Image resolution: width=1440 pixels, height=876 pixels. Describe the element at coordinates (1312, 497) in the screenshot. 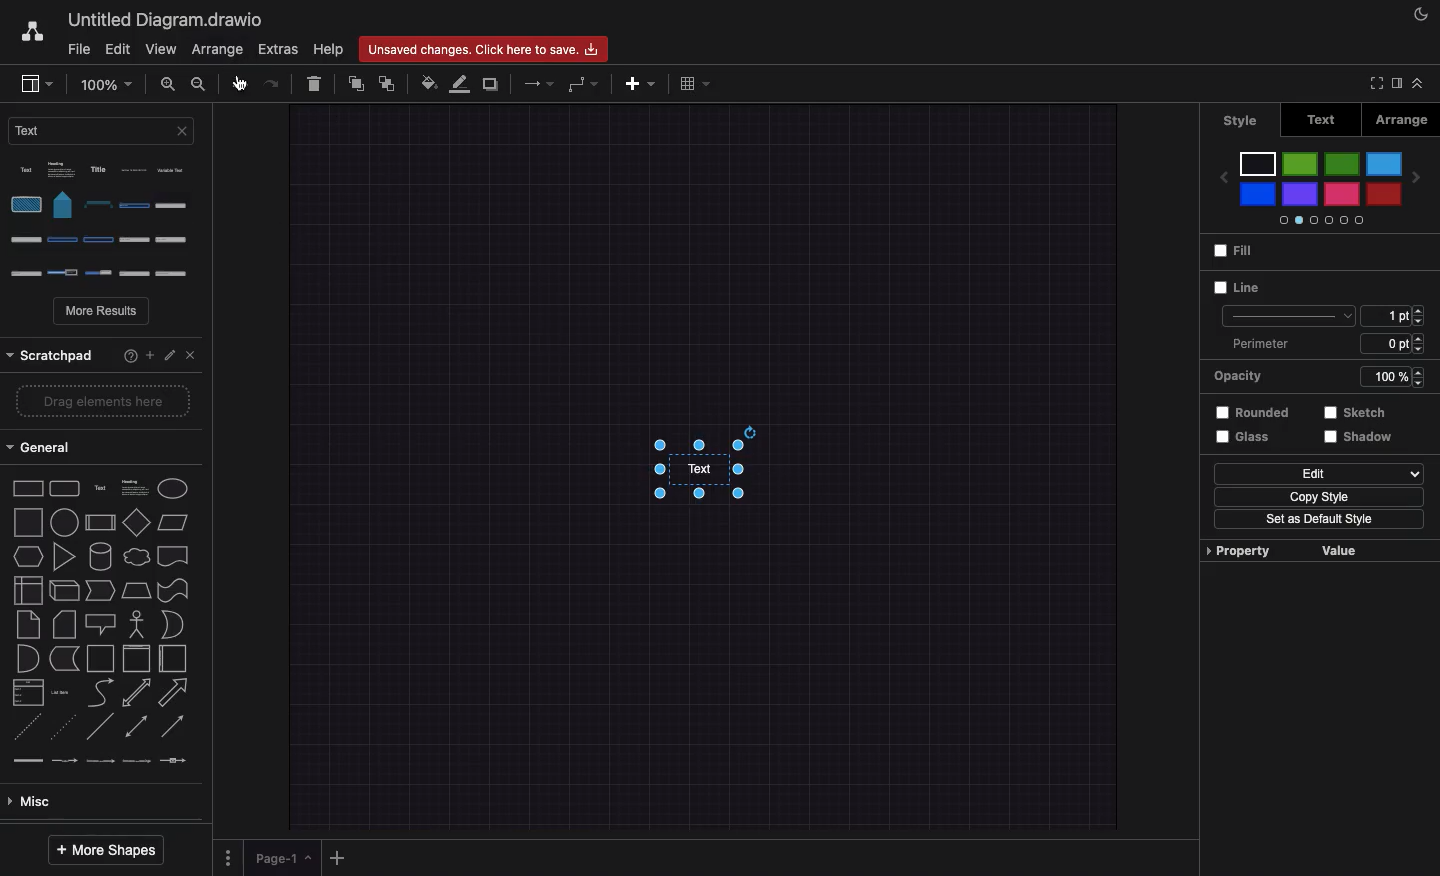

I see `Copy style` at that location.